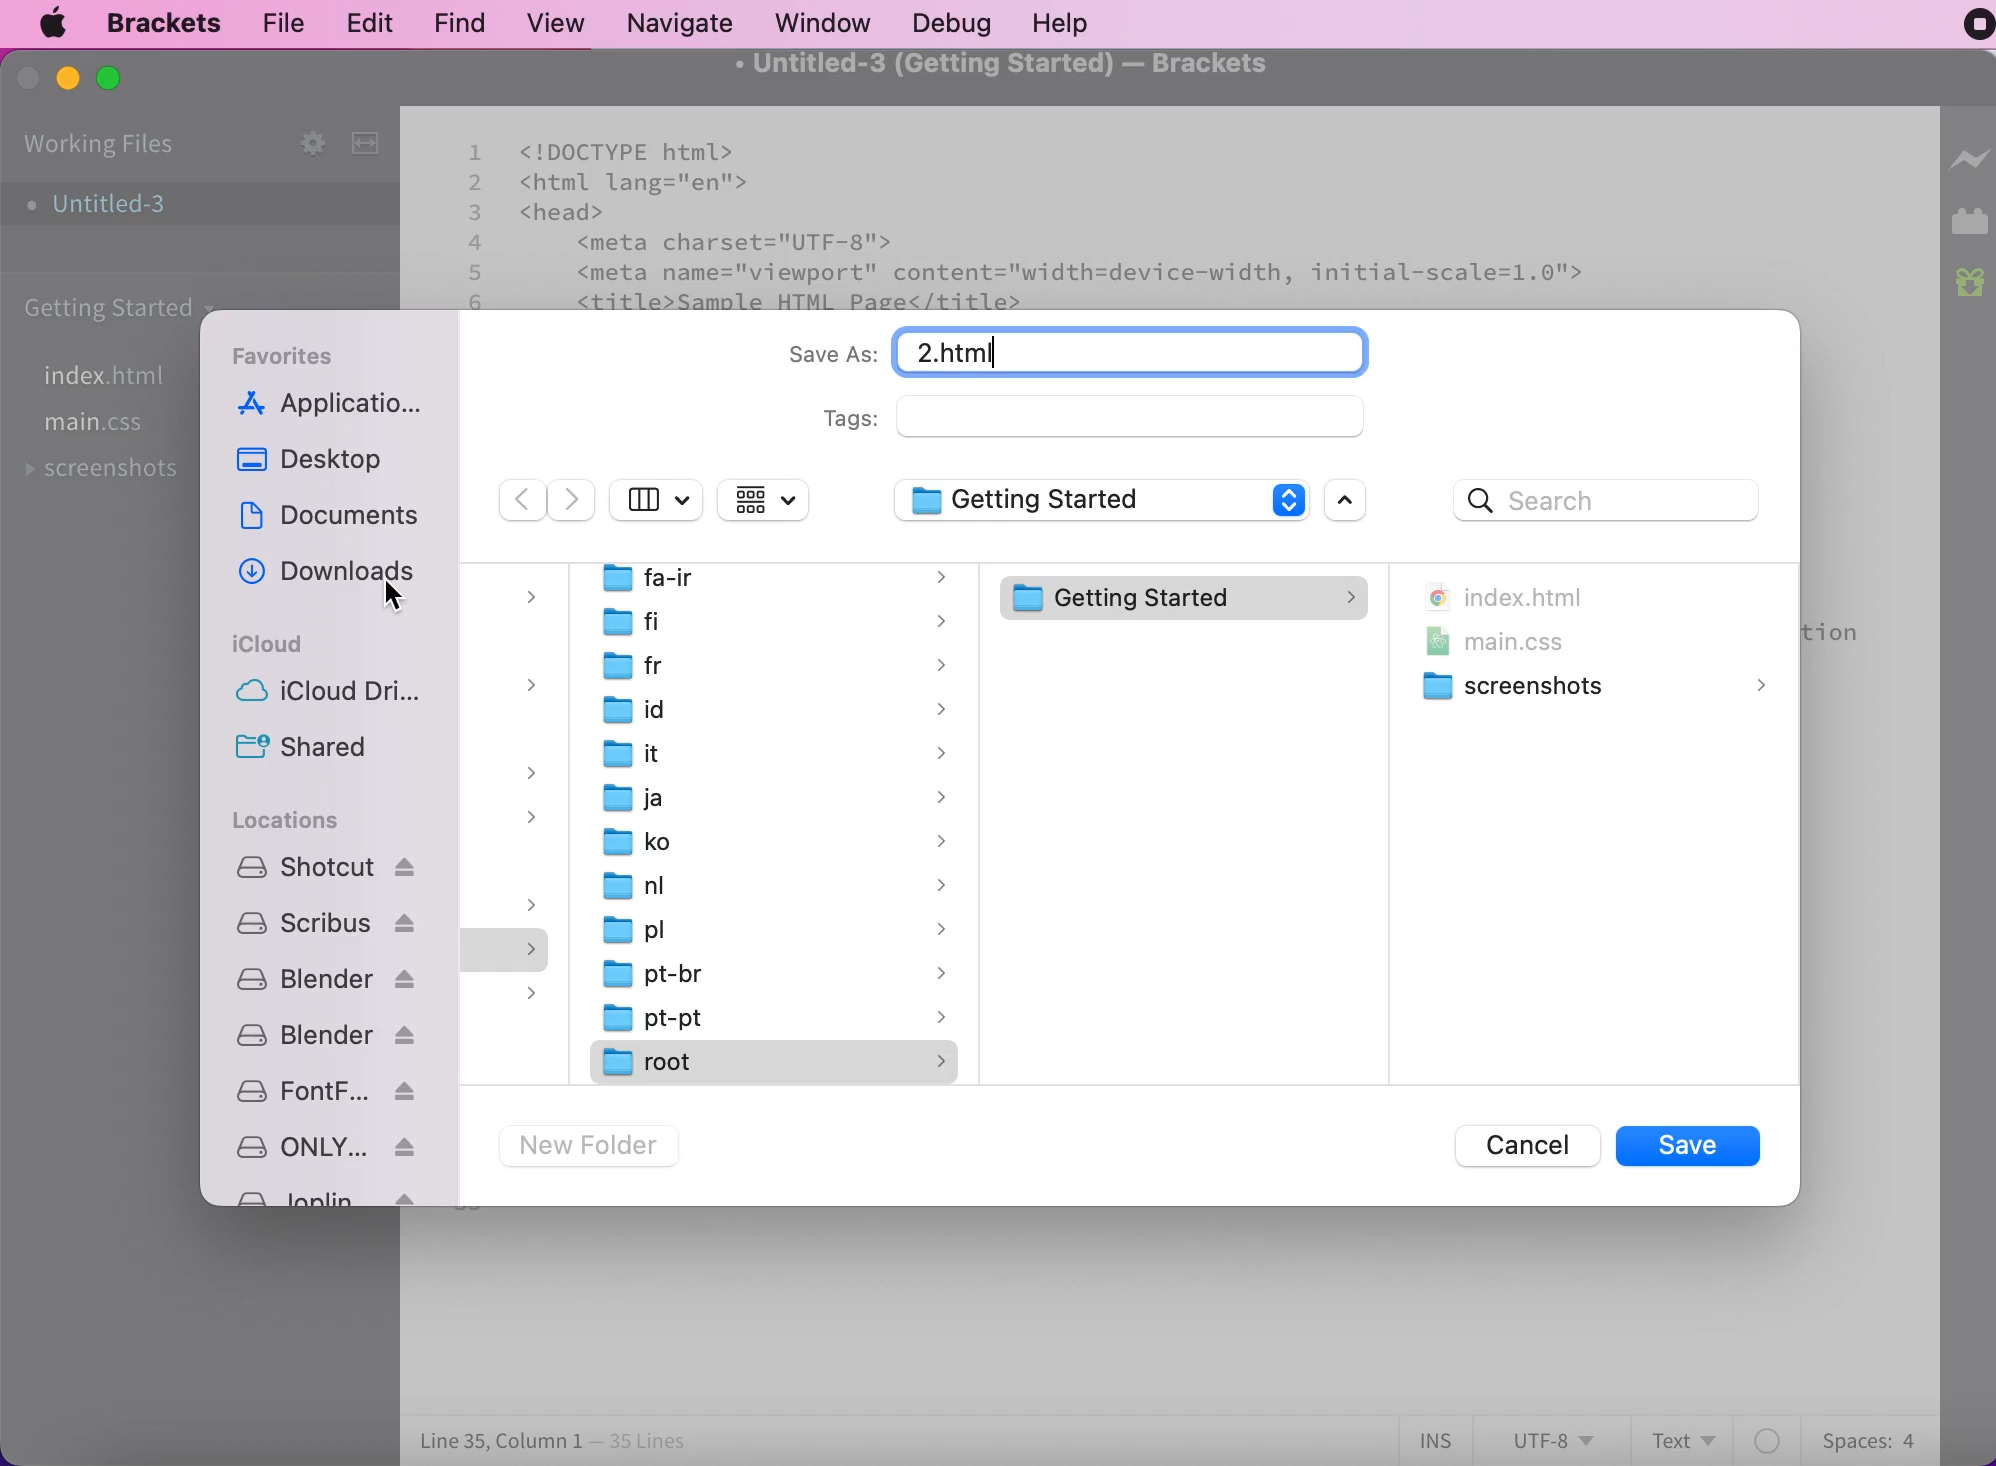 The width and height of the screenshot is (1996, 1466). Describe the element at coordinates (775, 1059) in the screenshot. I see `root` at that location.